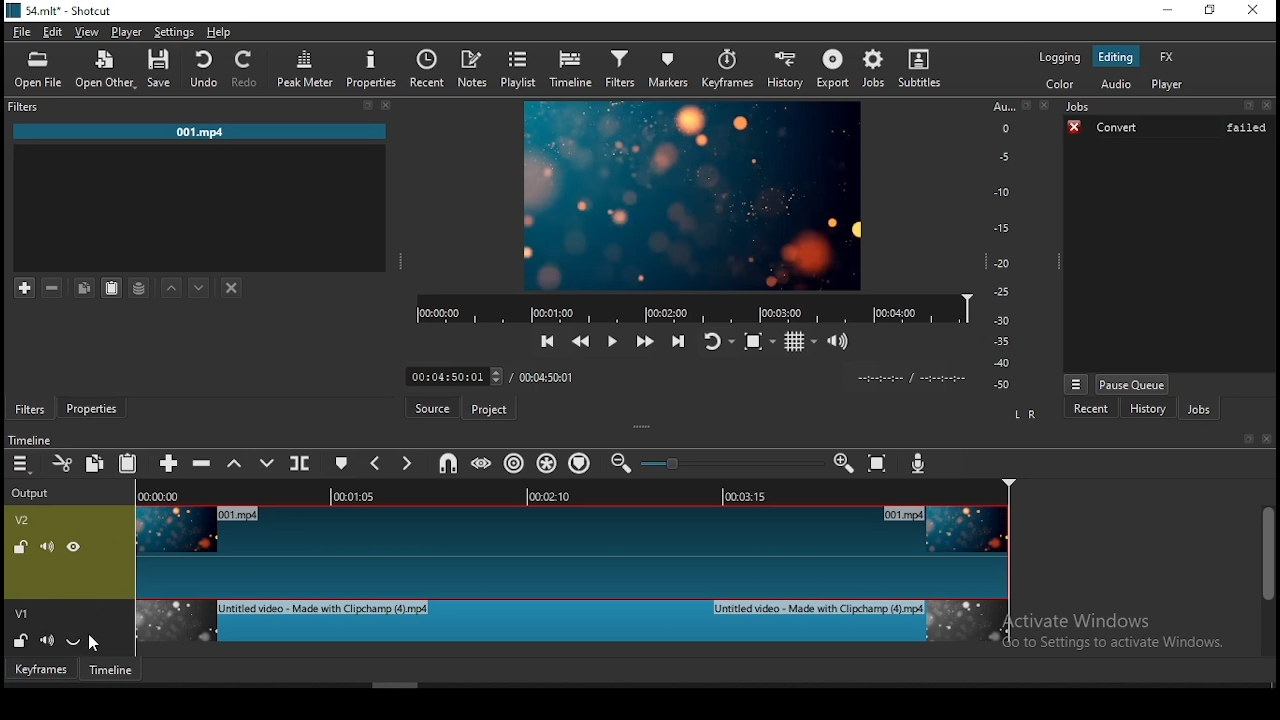 The width and height of the screenshot is (1280, 720). Describe the element at coordinates (156, 69) in the screenshot. I see `save` at that location.